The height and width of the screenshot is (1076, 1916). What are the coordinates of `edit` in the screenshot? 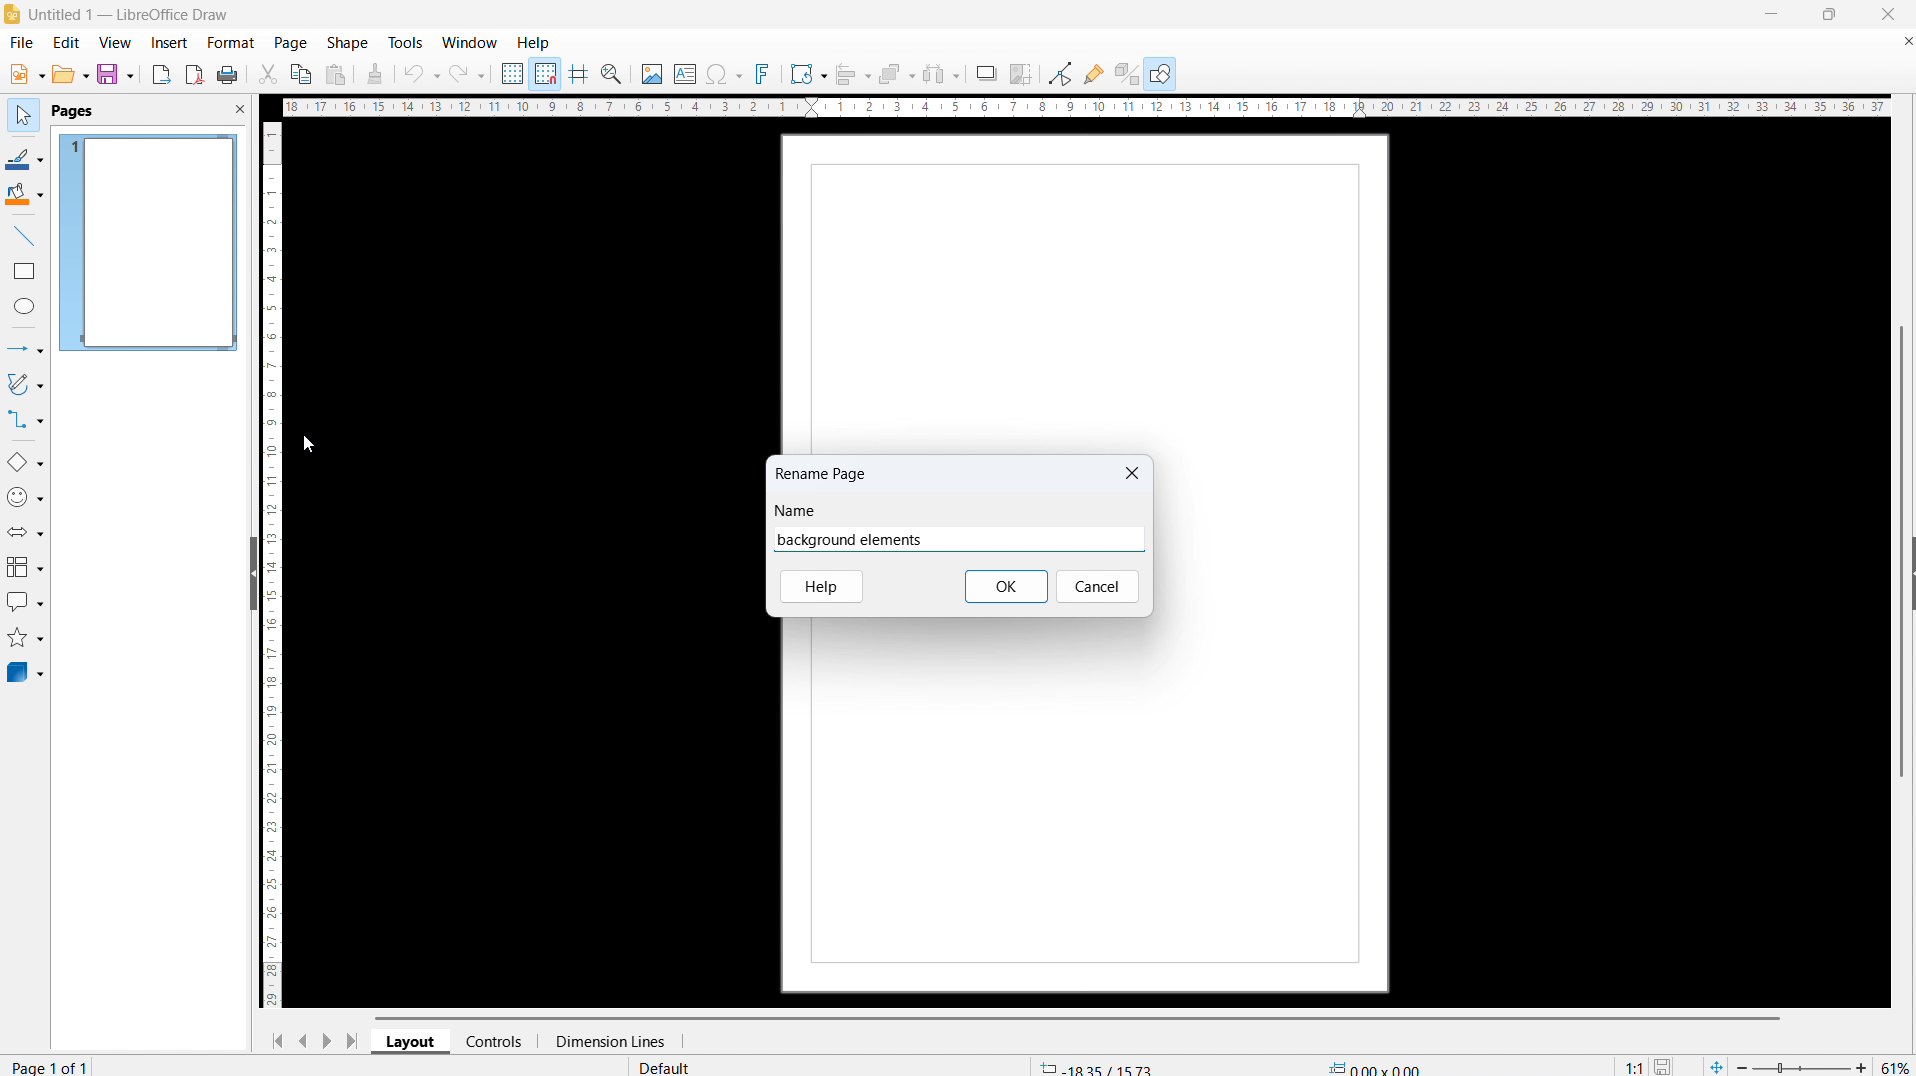 It's located at (65, 43).